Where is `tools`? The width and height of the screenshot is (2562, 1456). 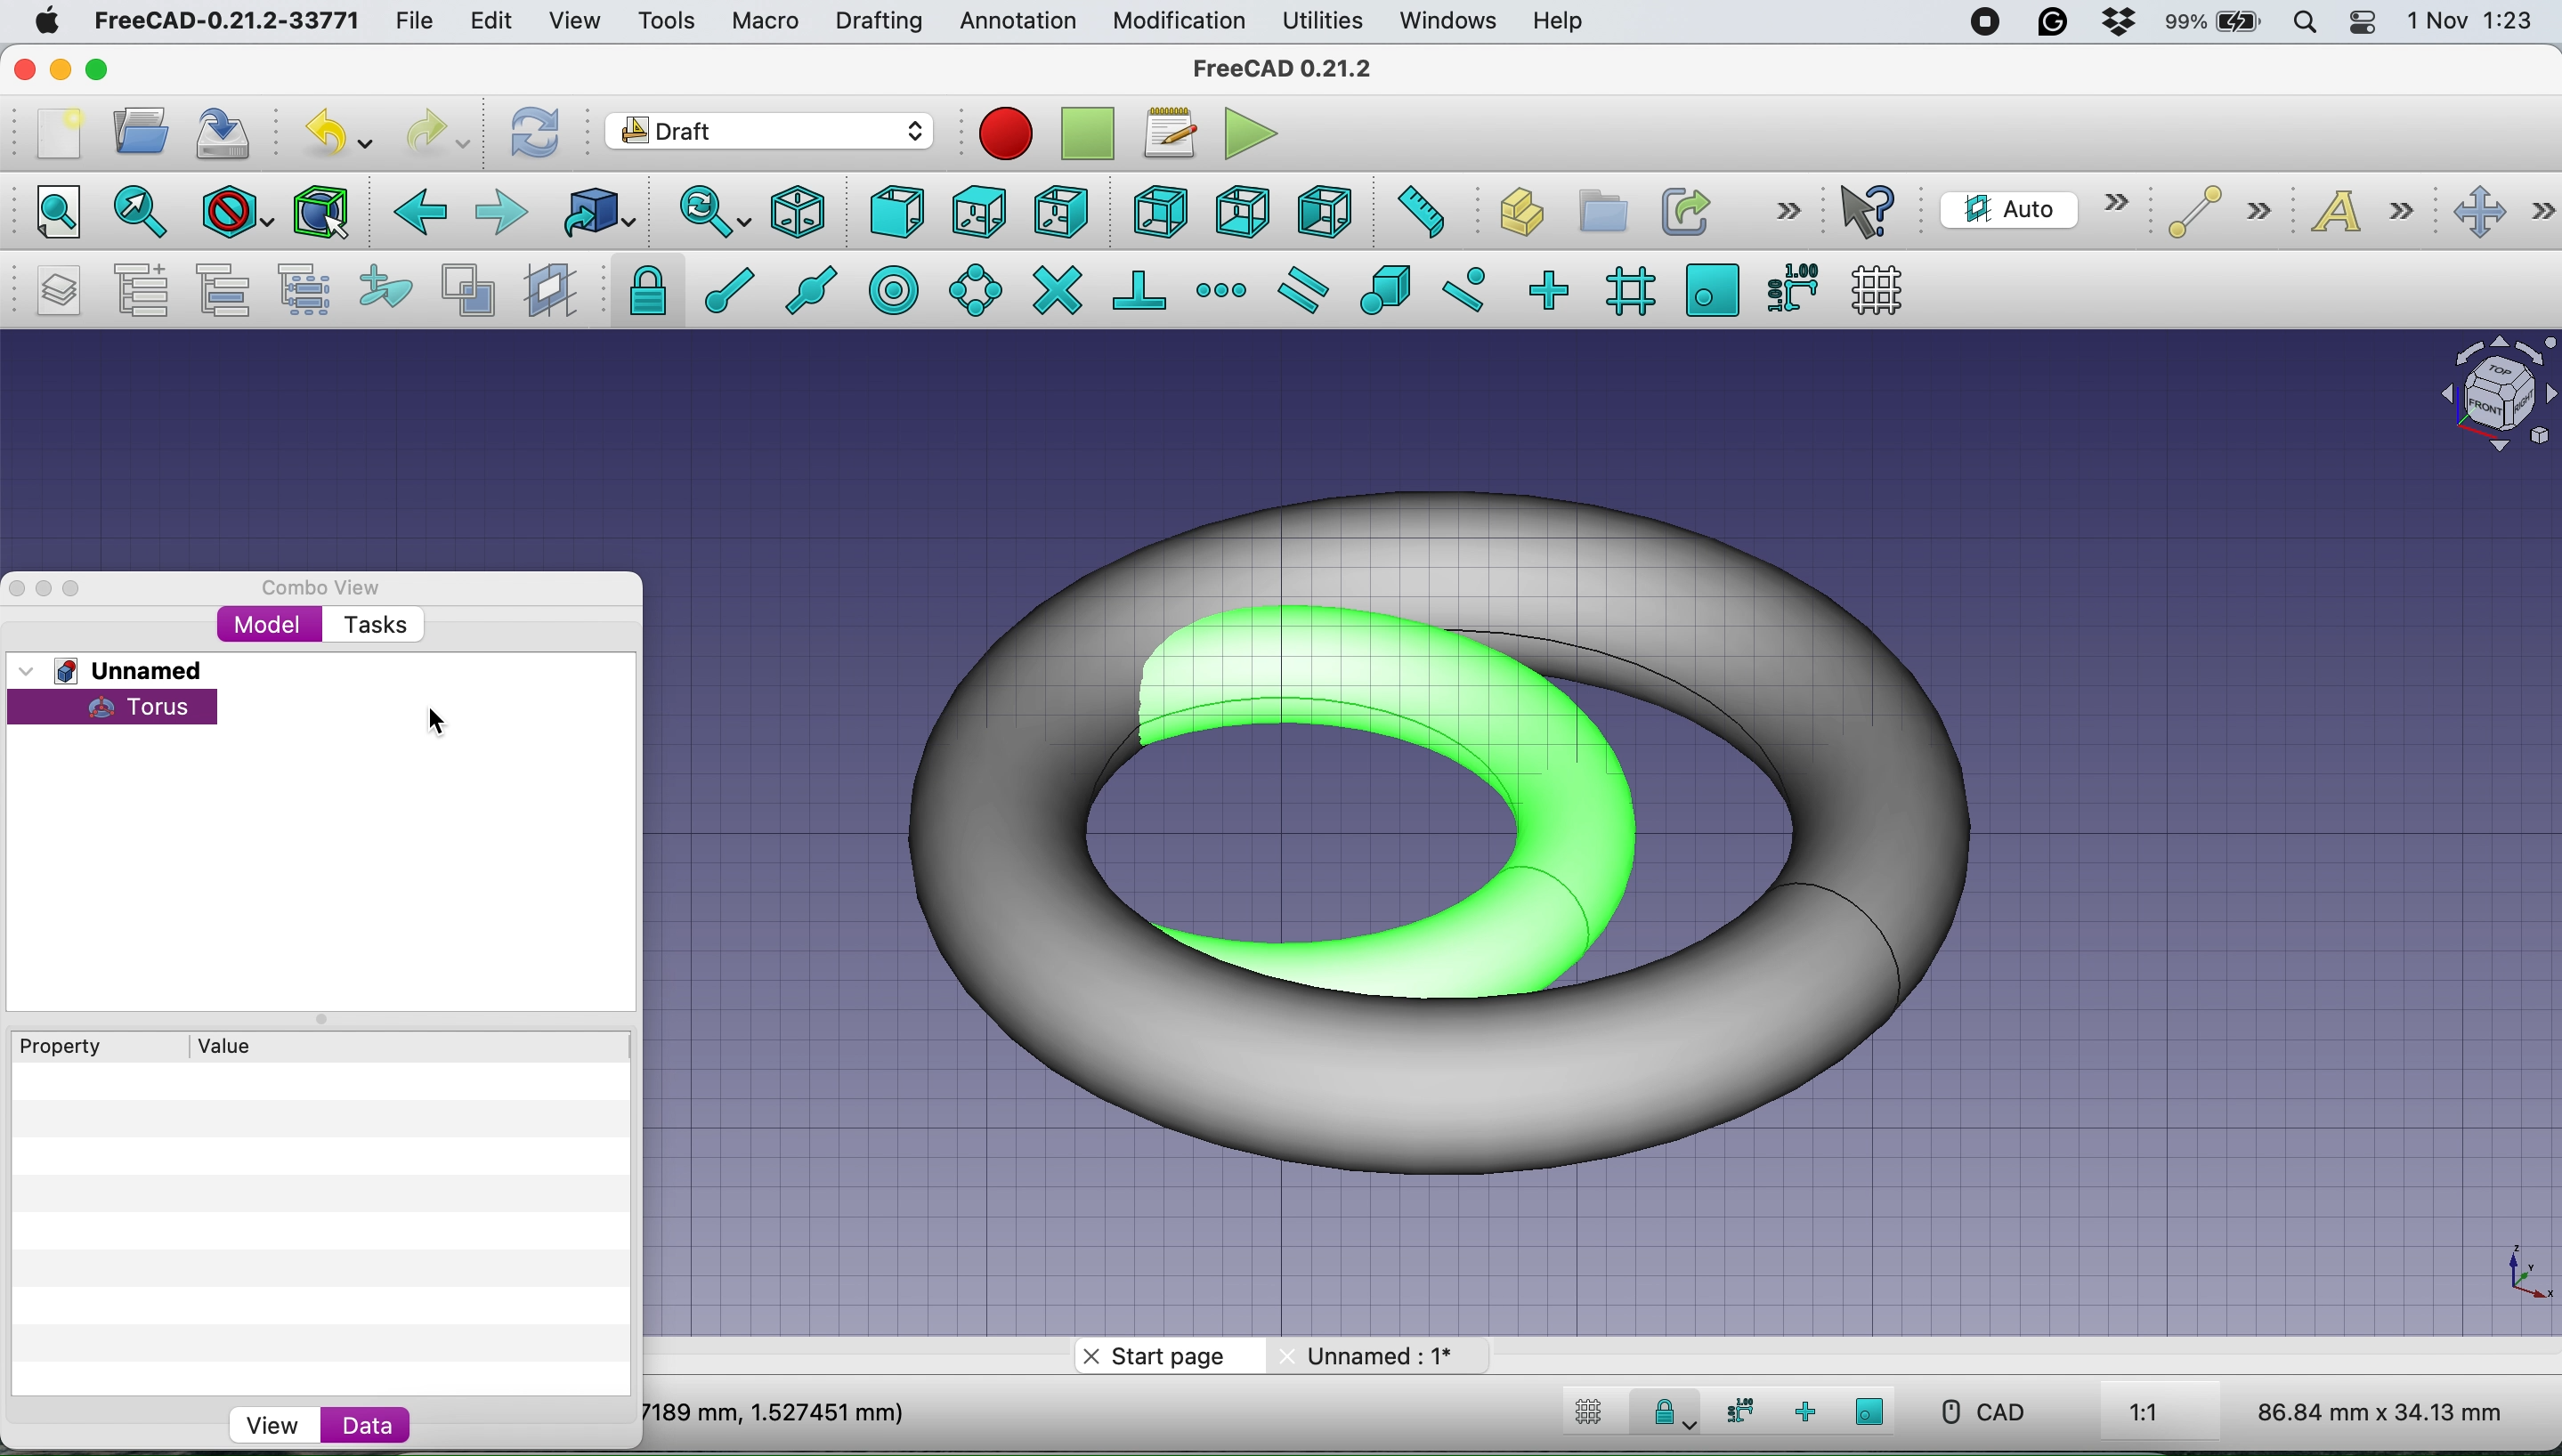 tools is located at coordinates (660, 19).